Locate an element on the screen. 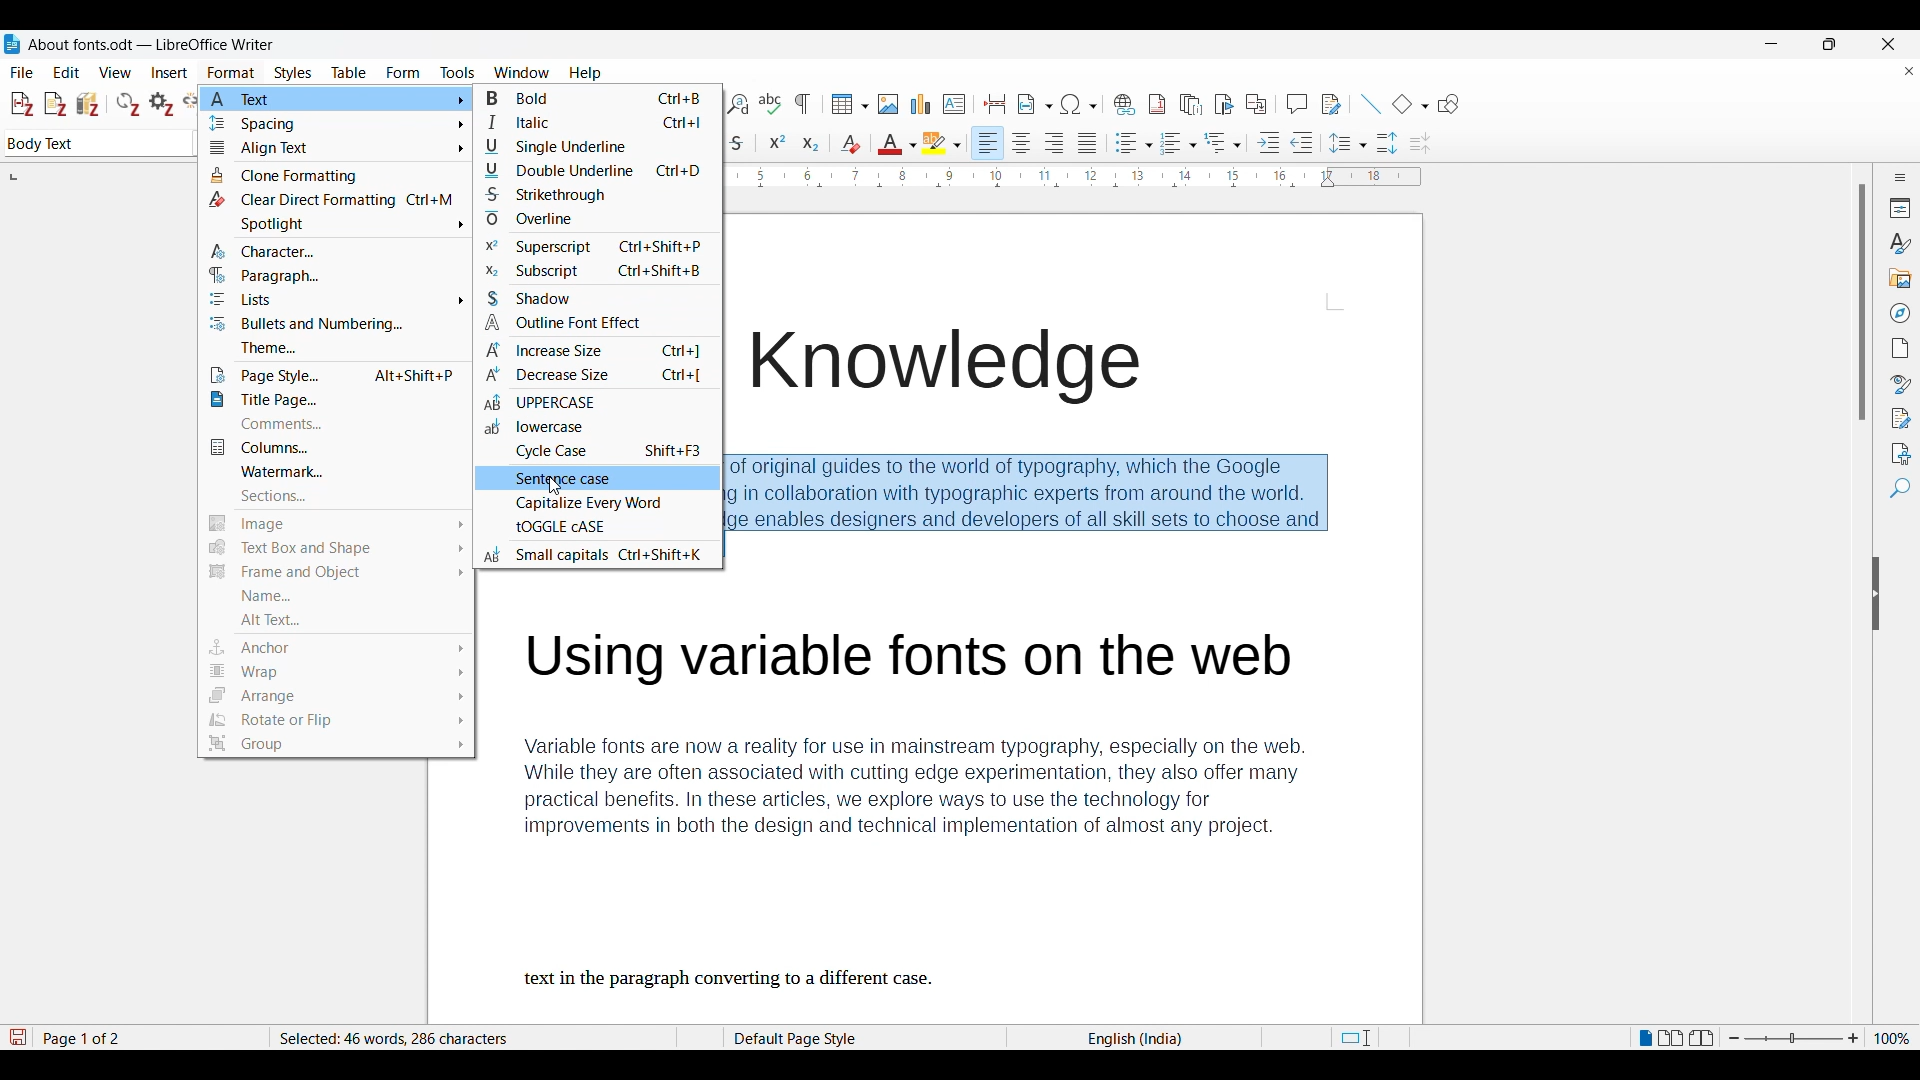 The height and width of the screenshot is (1080, 1920). Window menu is located at coordinates (522, 73).